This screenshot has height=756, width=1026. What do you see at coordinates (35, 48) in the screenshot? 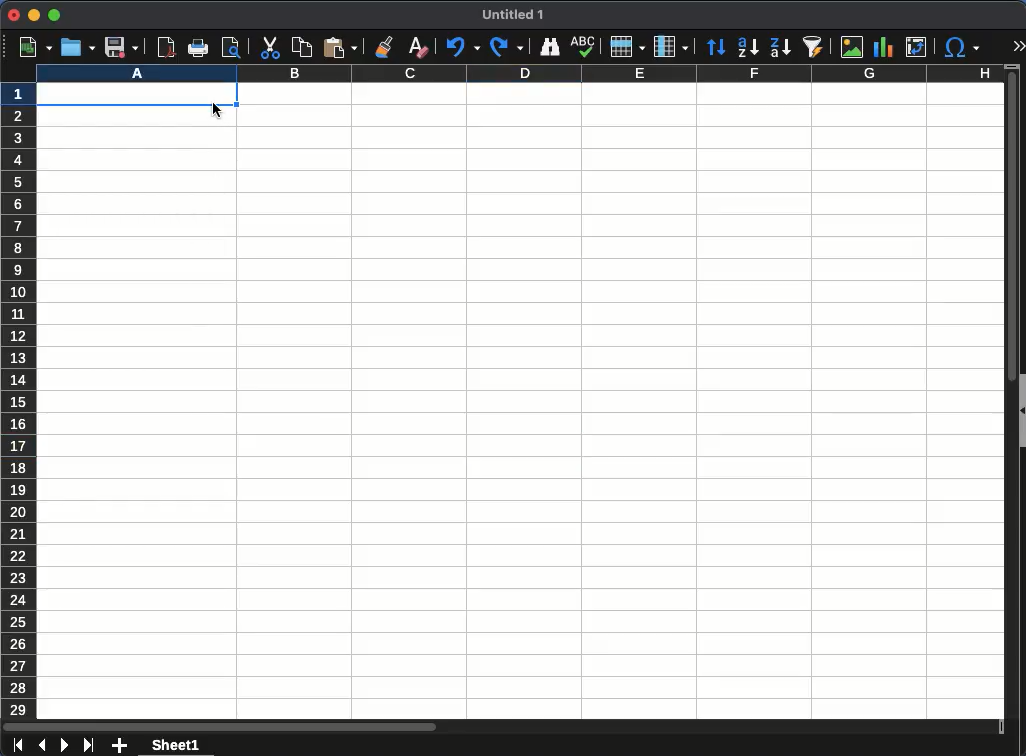
I see `new` at bounding box center [35, 48].